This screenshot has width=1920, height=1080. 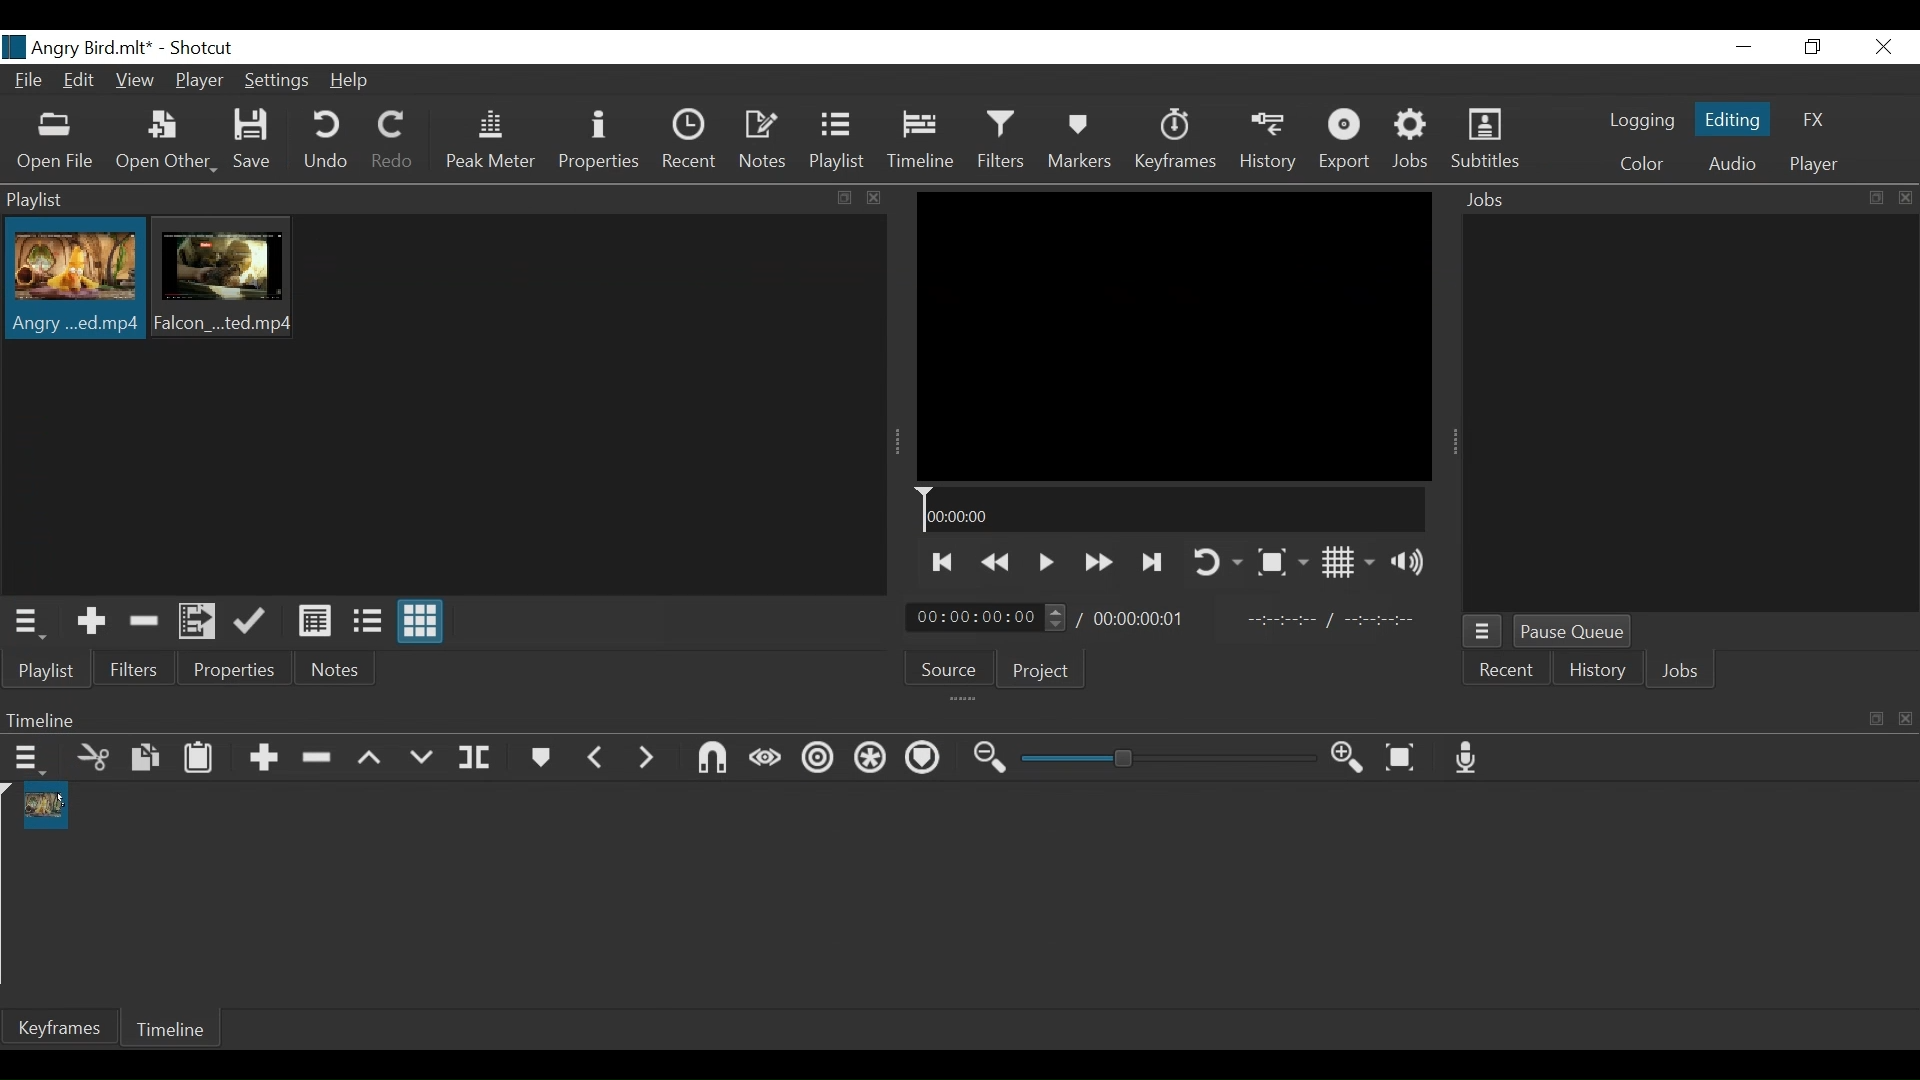 What do you see at coordinates (135, 81) in the screenshot?
I see `View` at bounding box center [135, 81].